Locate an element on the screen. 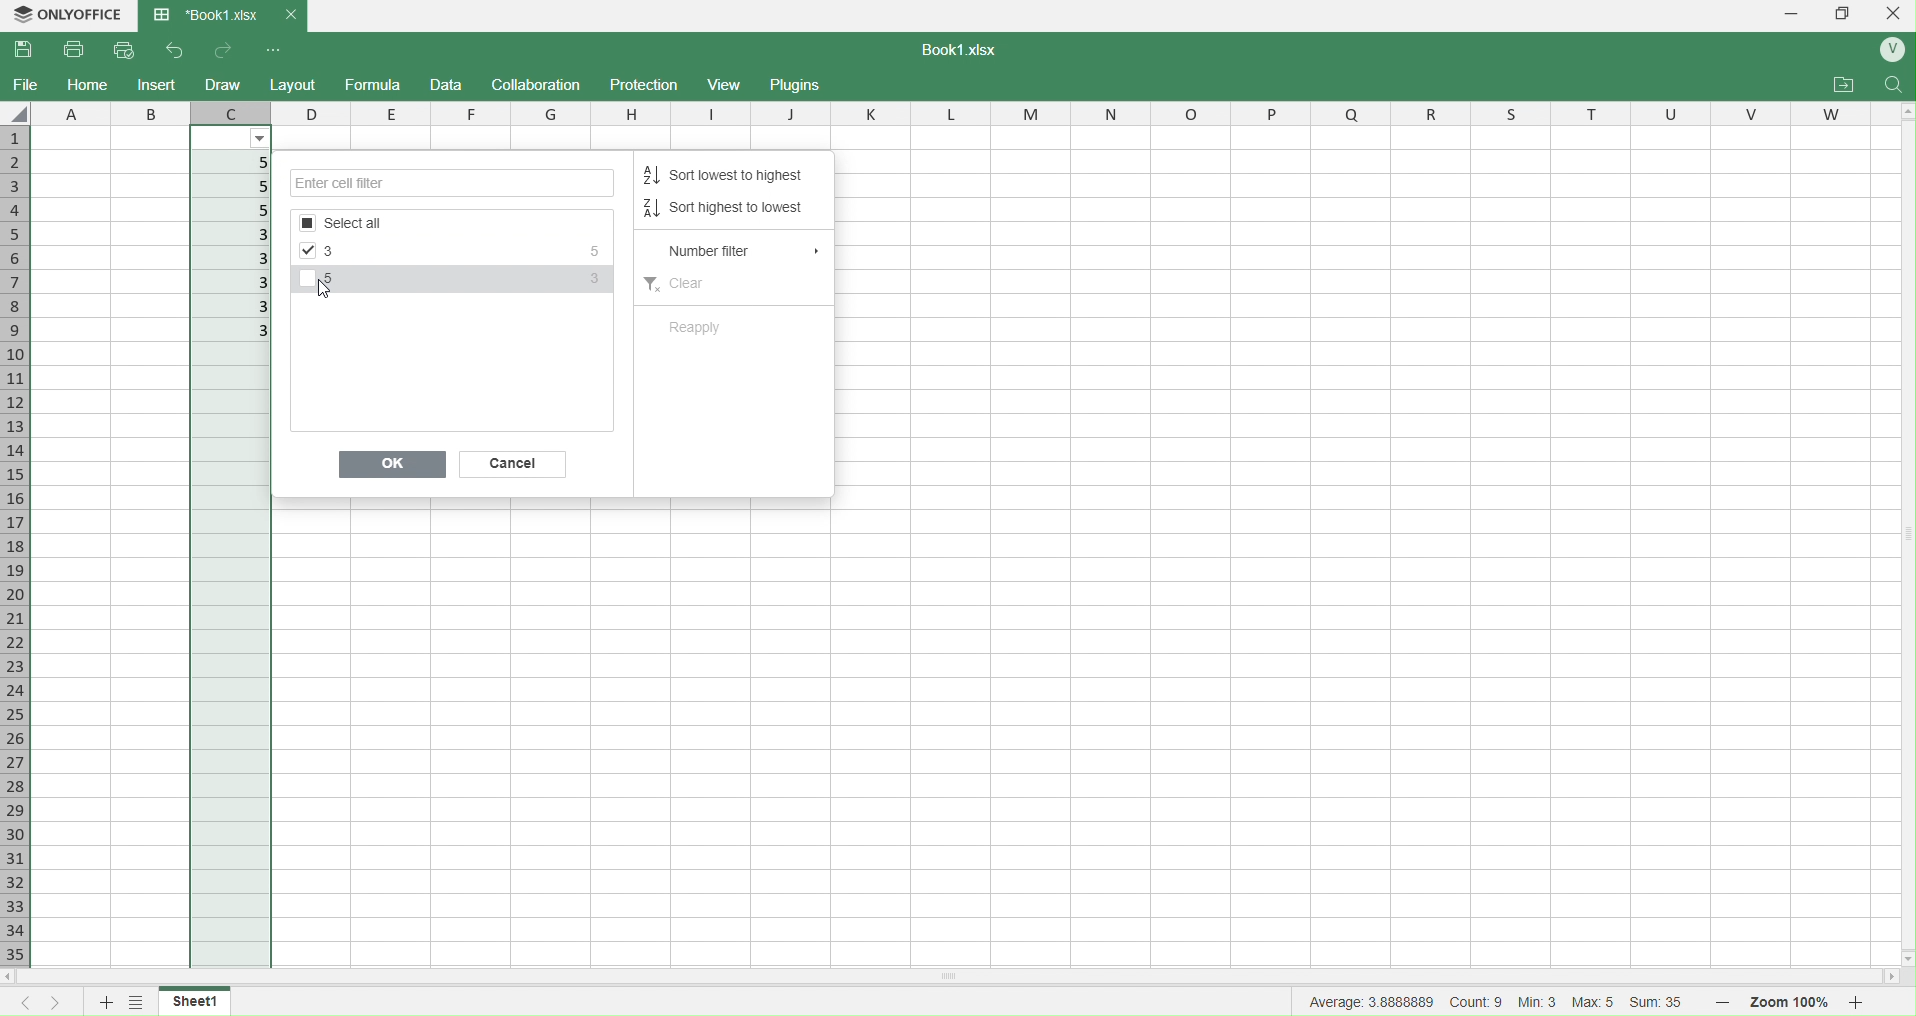 This screenshot has width=1916, height=1016. Clear is located at coordinates (680, 281).